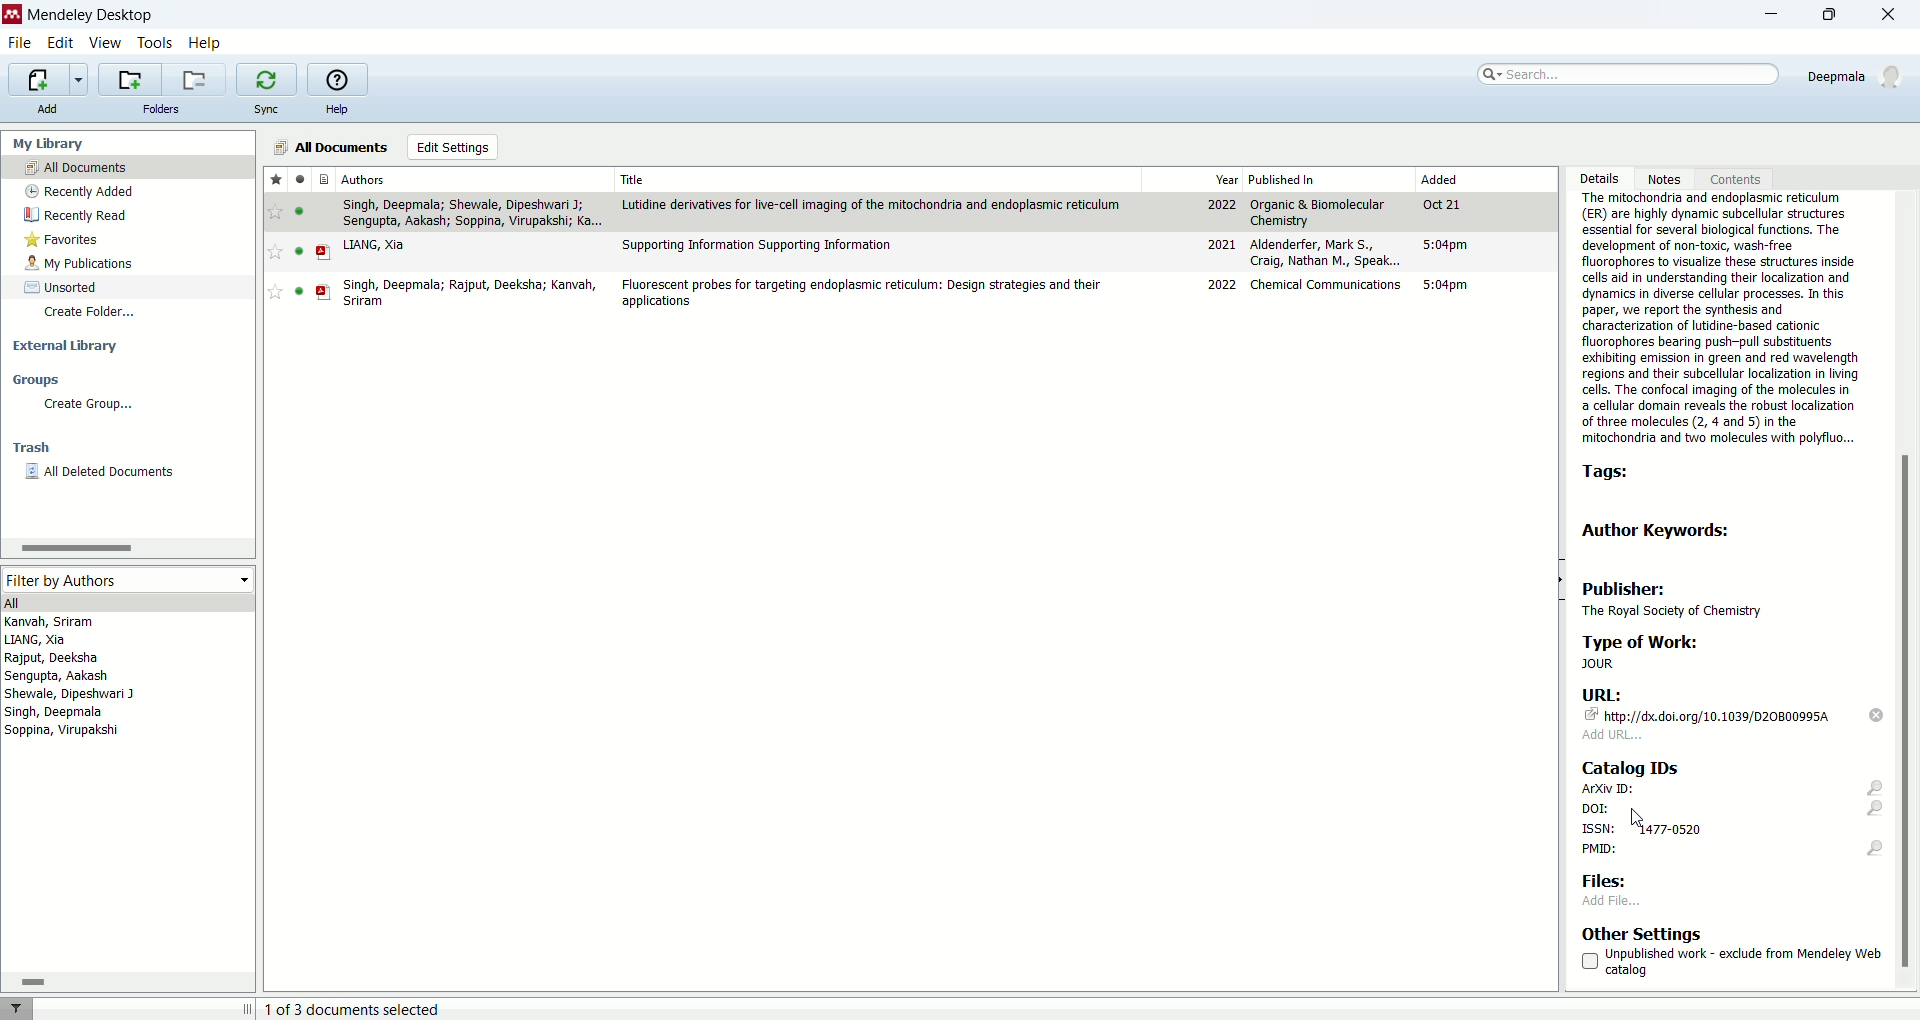  What do you see at coordinates (102, 472) in the screenshot?
I see `all deleted documents` at bounding box center [102, 472].